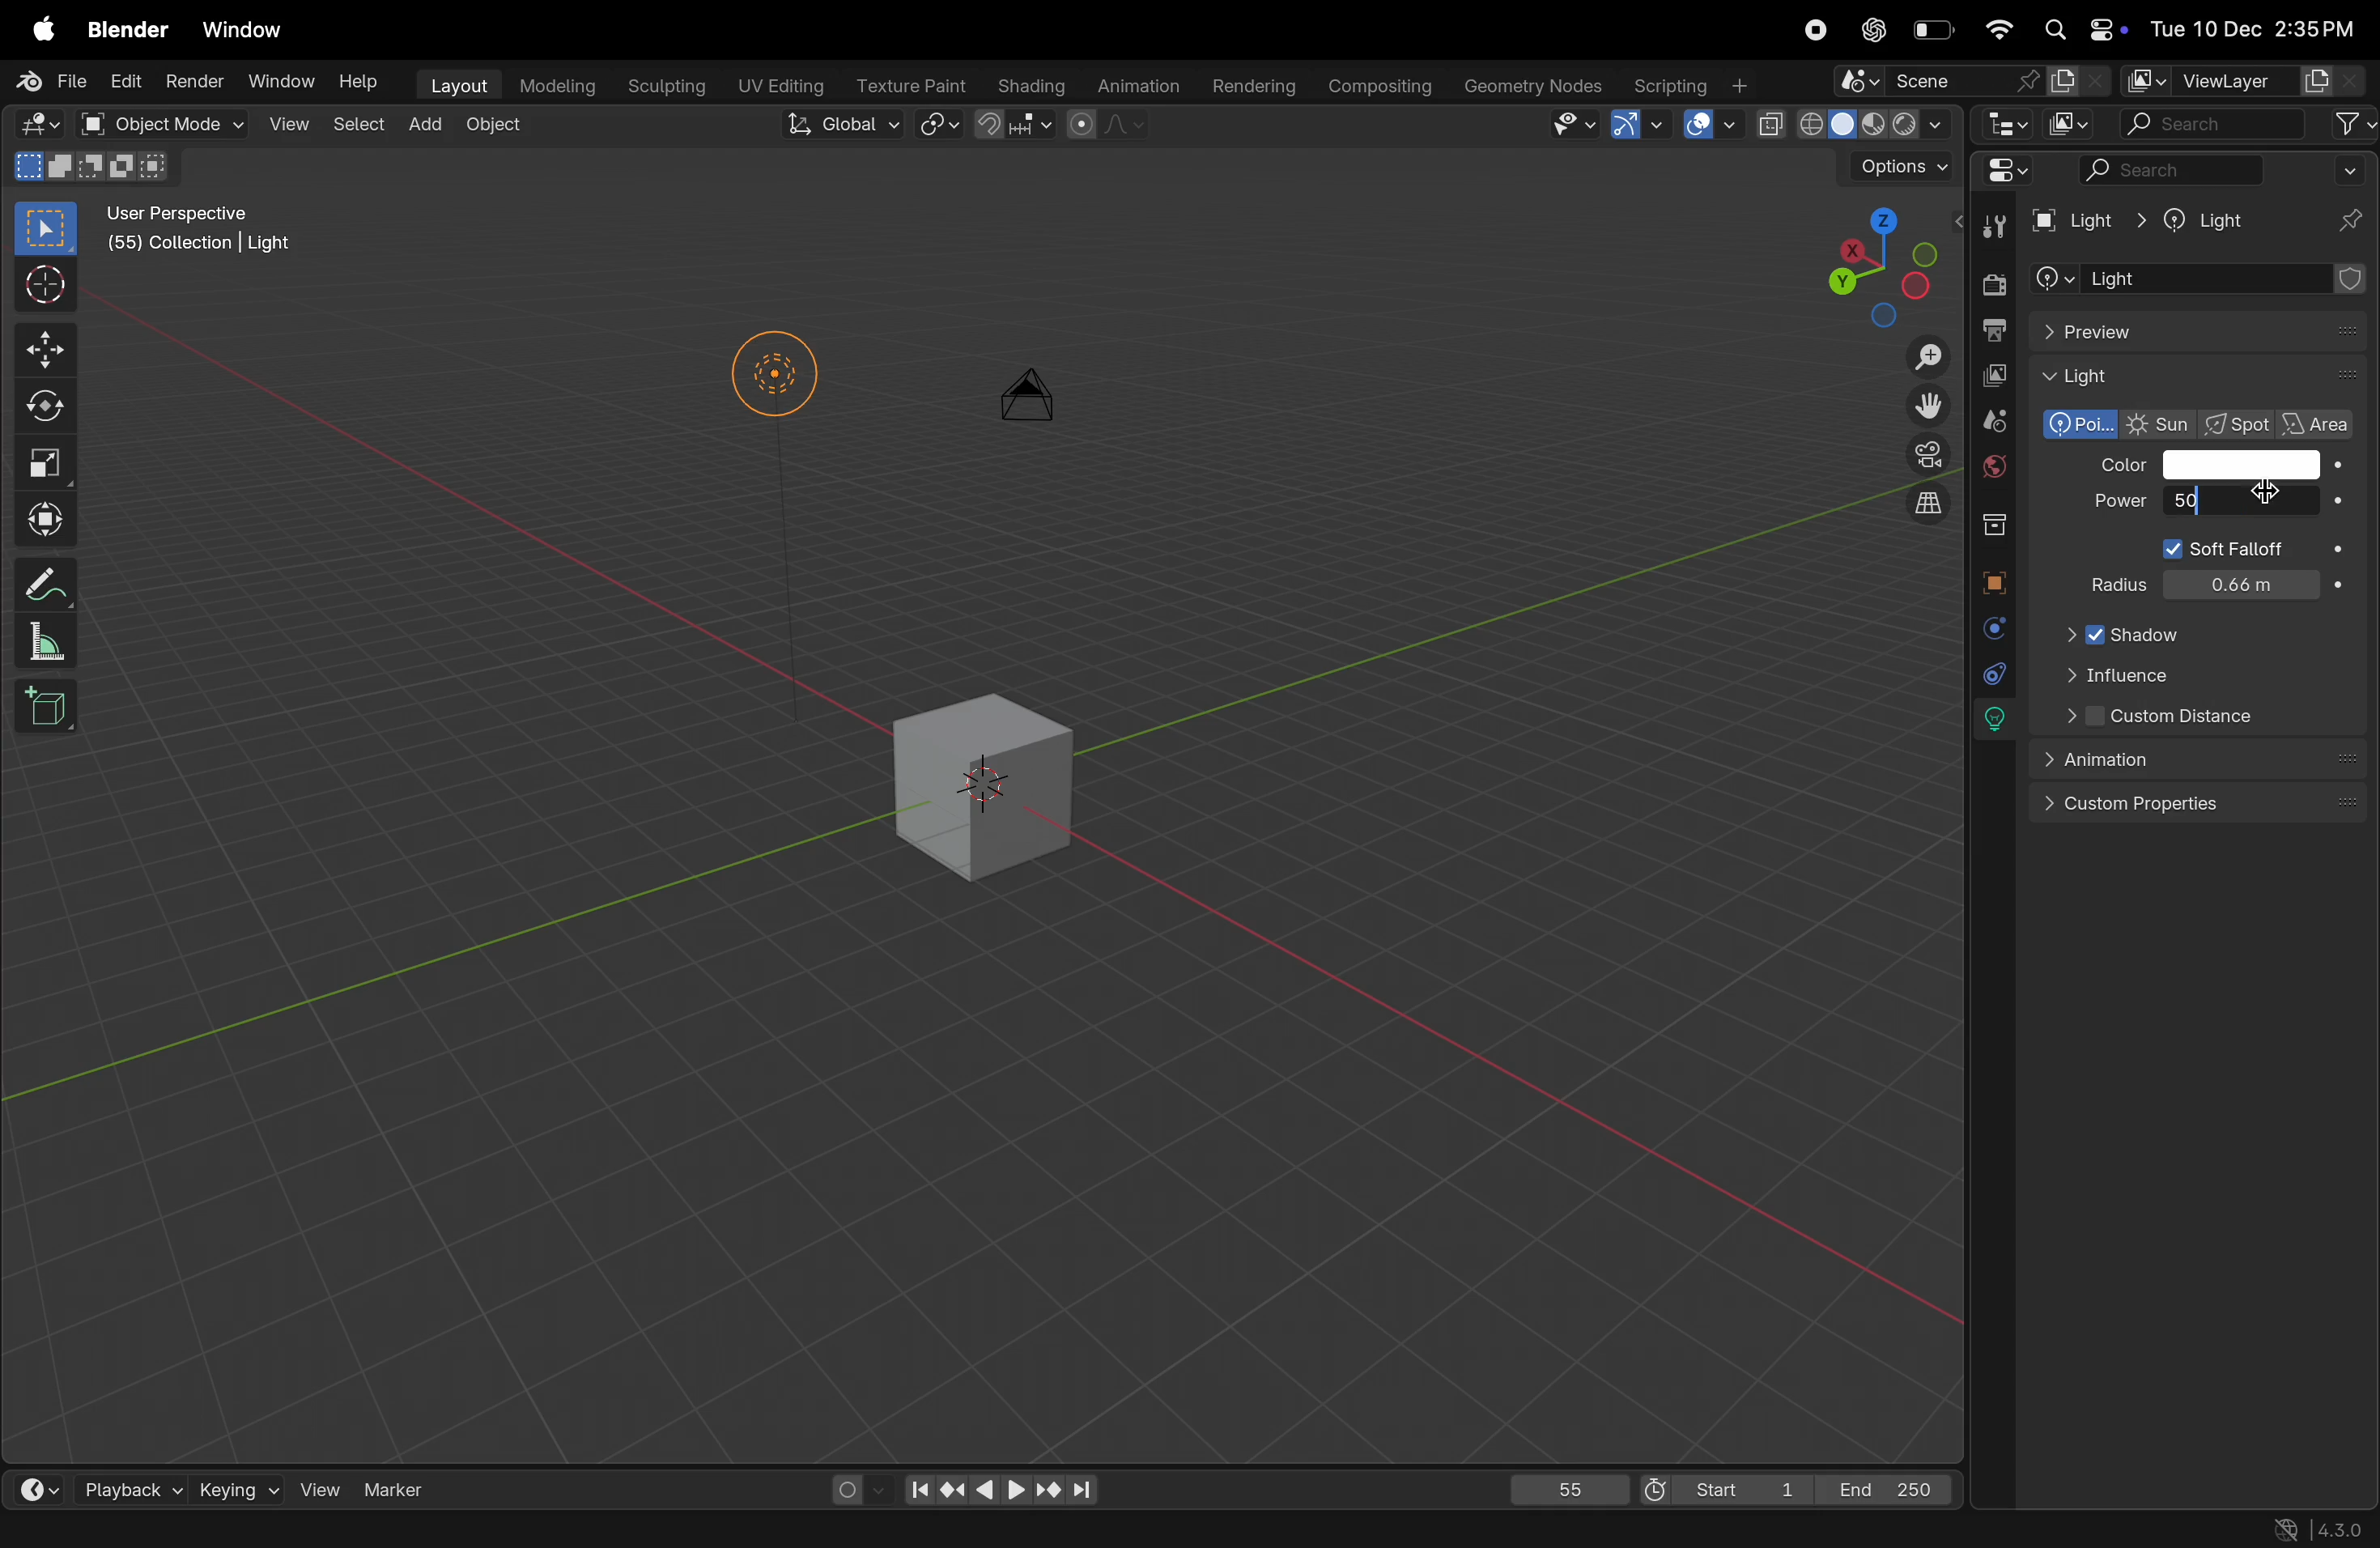  What do you see at coordinates (203, 232) in the screenshot?
I see `User perspective` at bounding box center [203, 232].